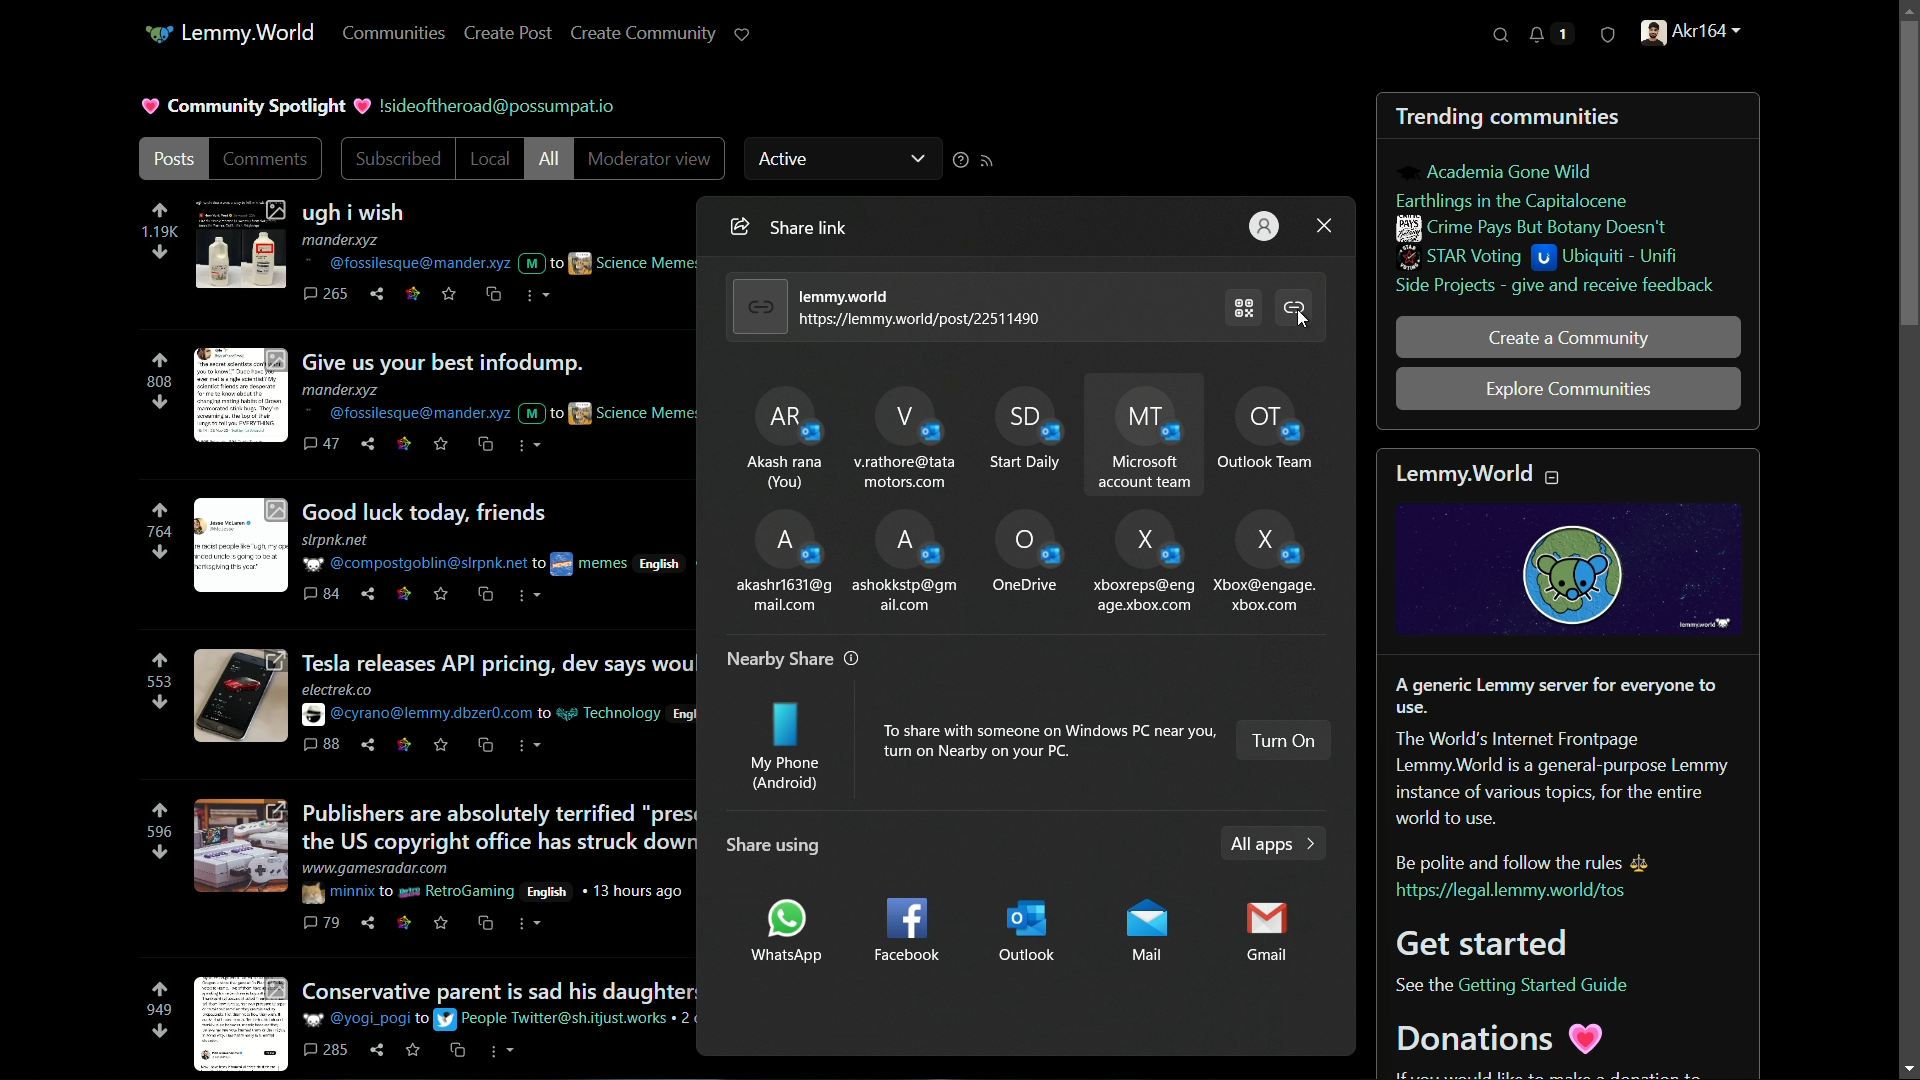 The width and height of the screenshot is (1920, 1080). What do you see at coordinates (442, 923) in the screenshot?
I see `save` at bounding box center [442, 923].